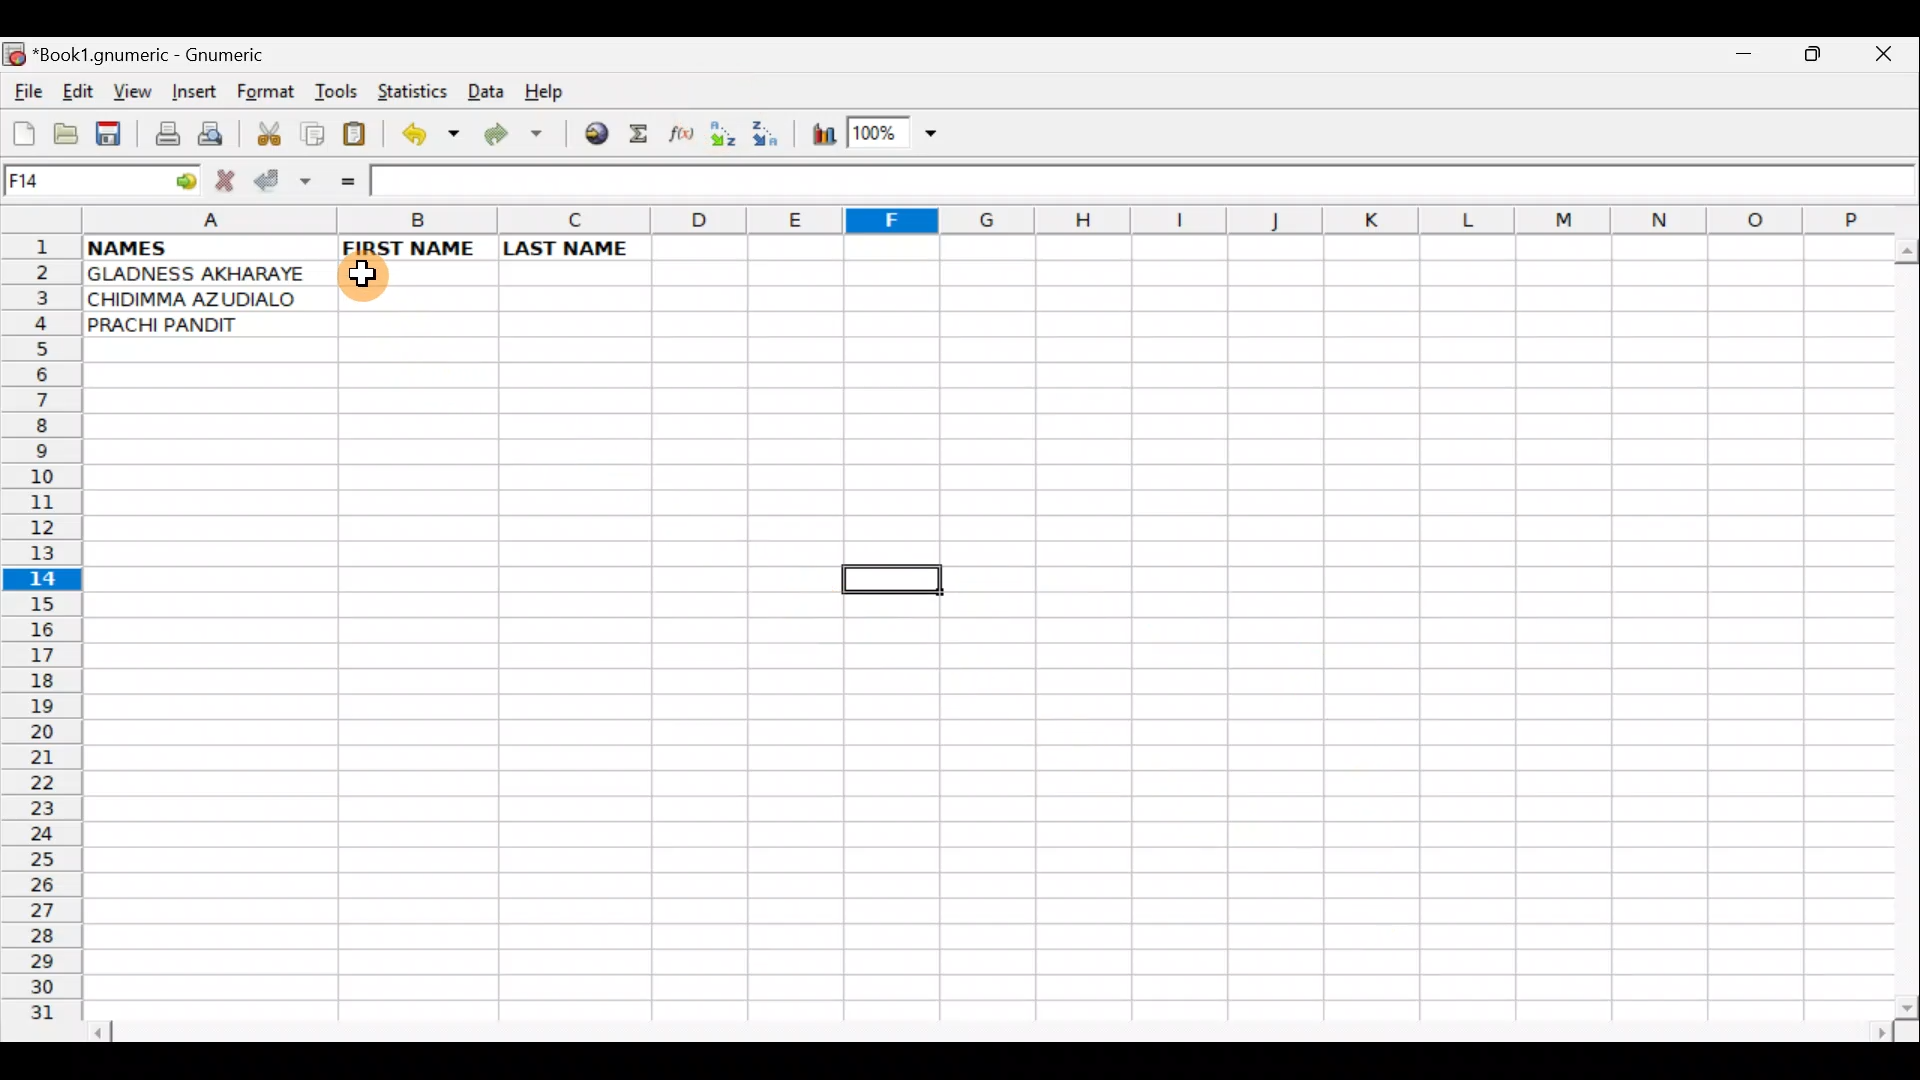  I want to click on View, so click(127, 91).